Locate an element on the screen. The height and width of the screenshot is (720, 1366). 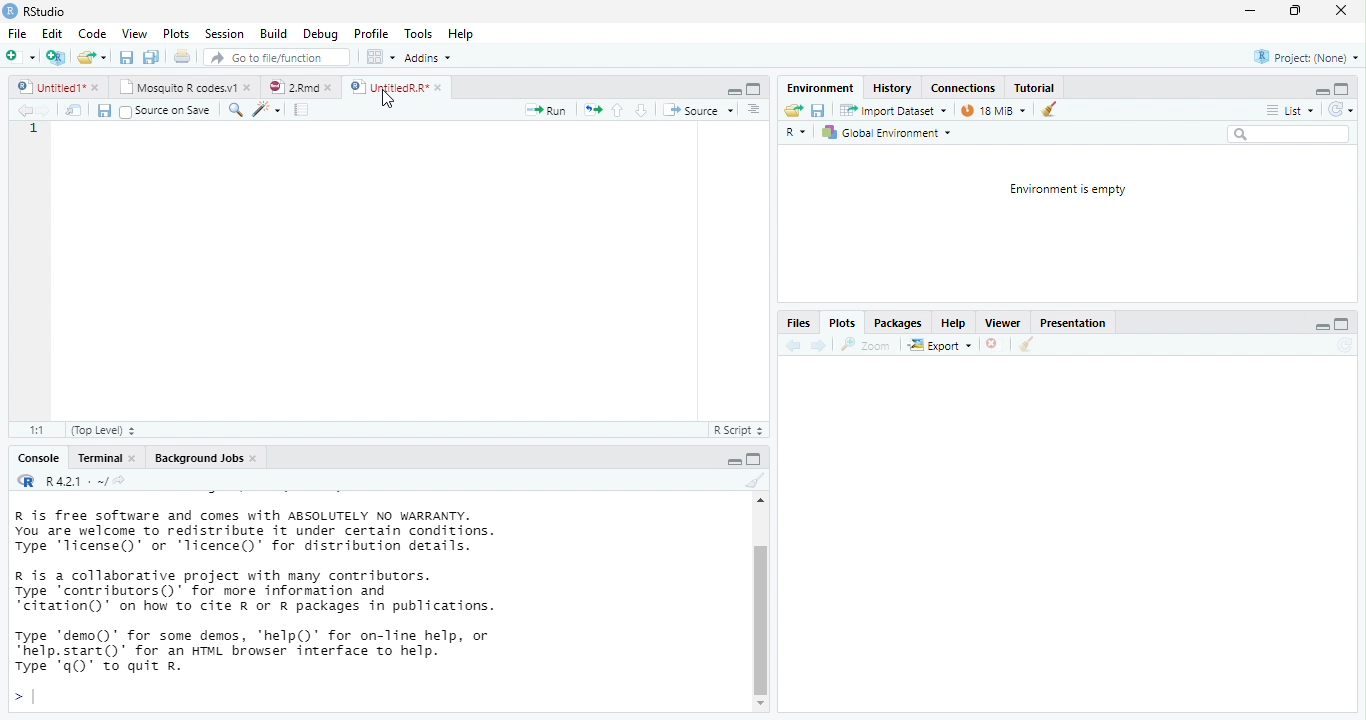
maximize is located at coordinates (1295, 11).